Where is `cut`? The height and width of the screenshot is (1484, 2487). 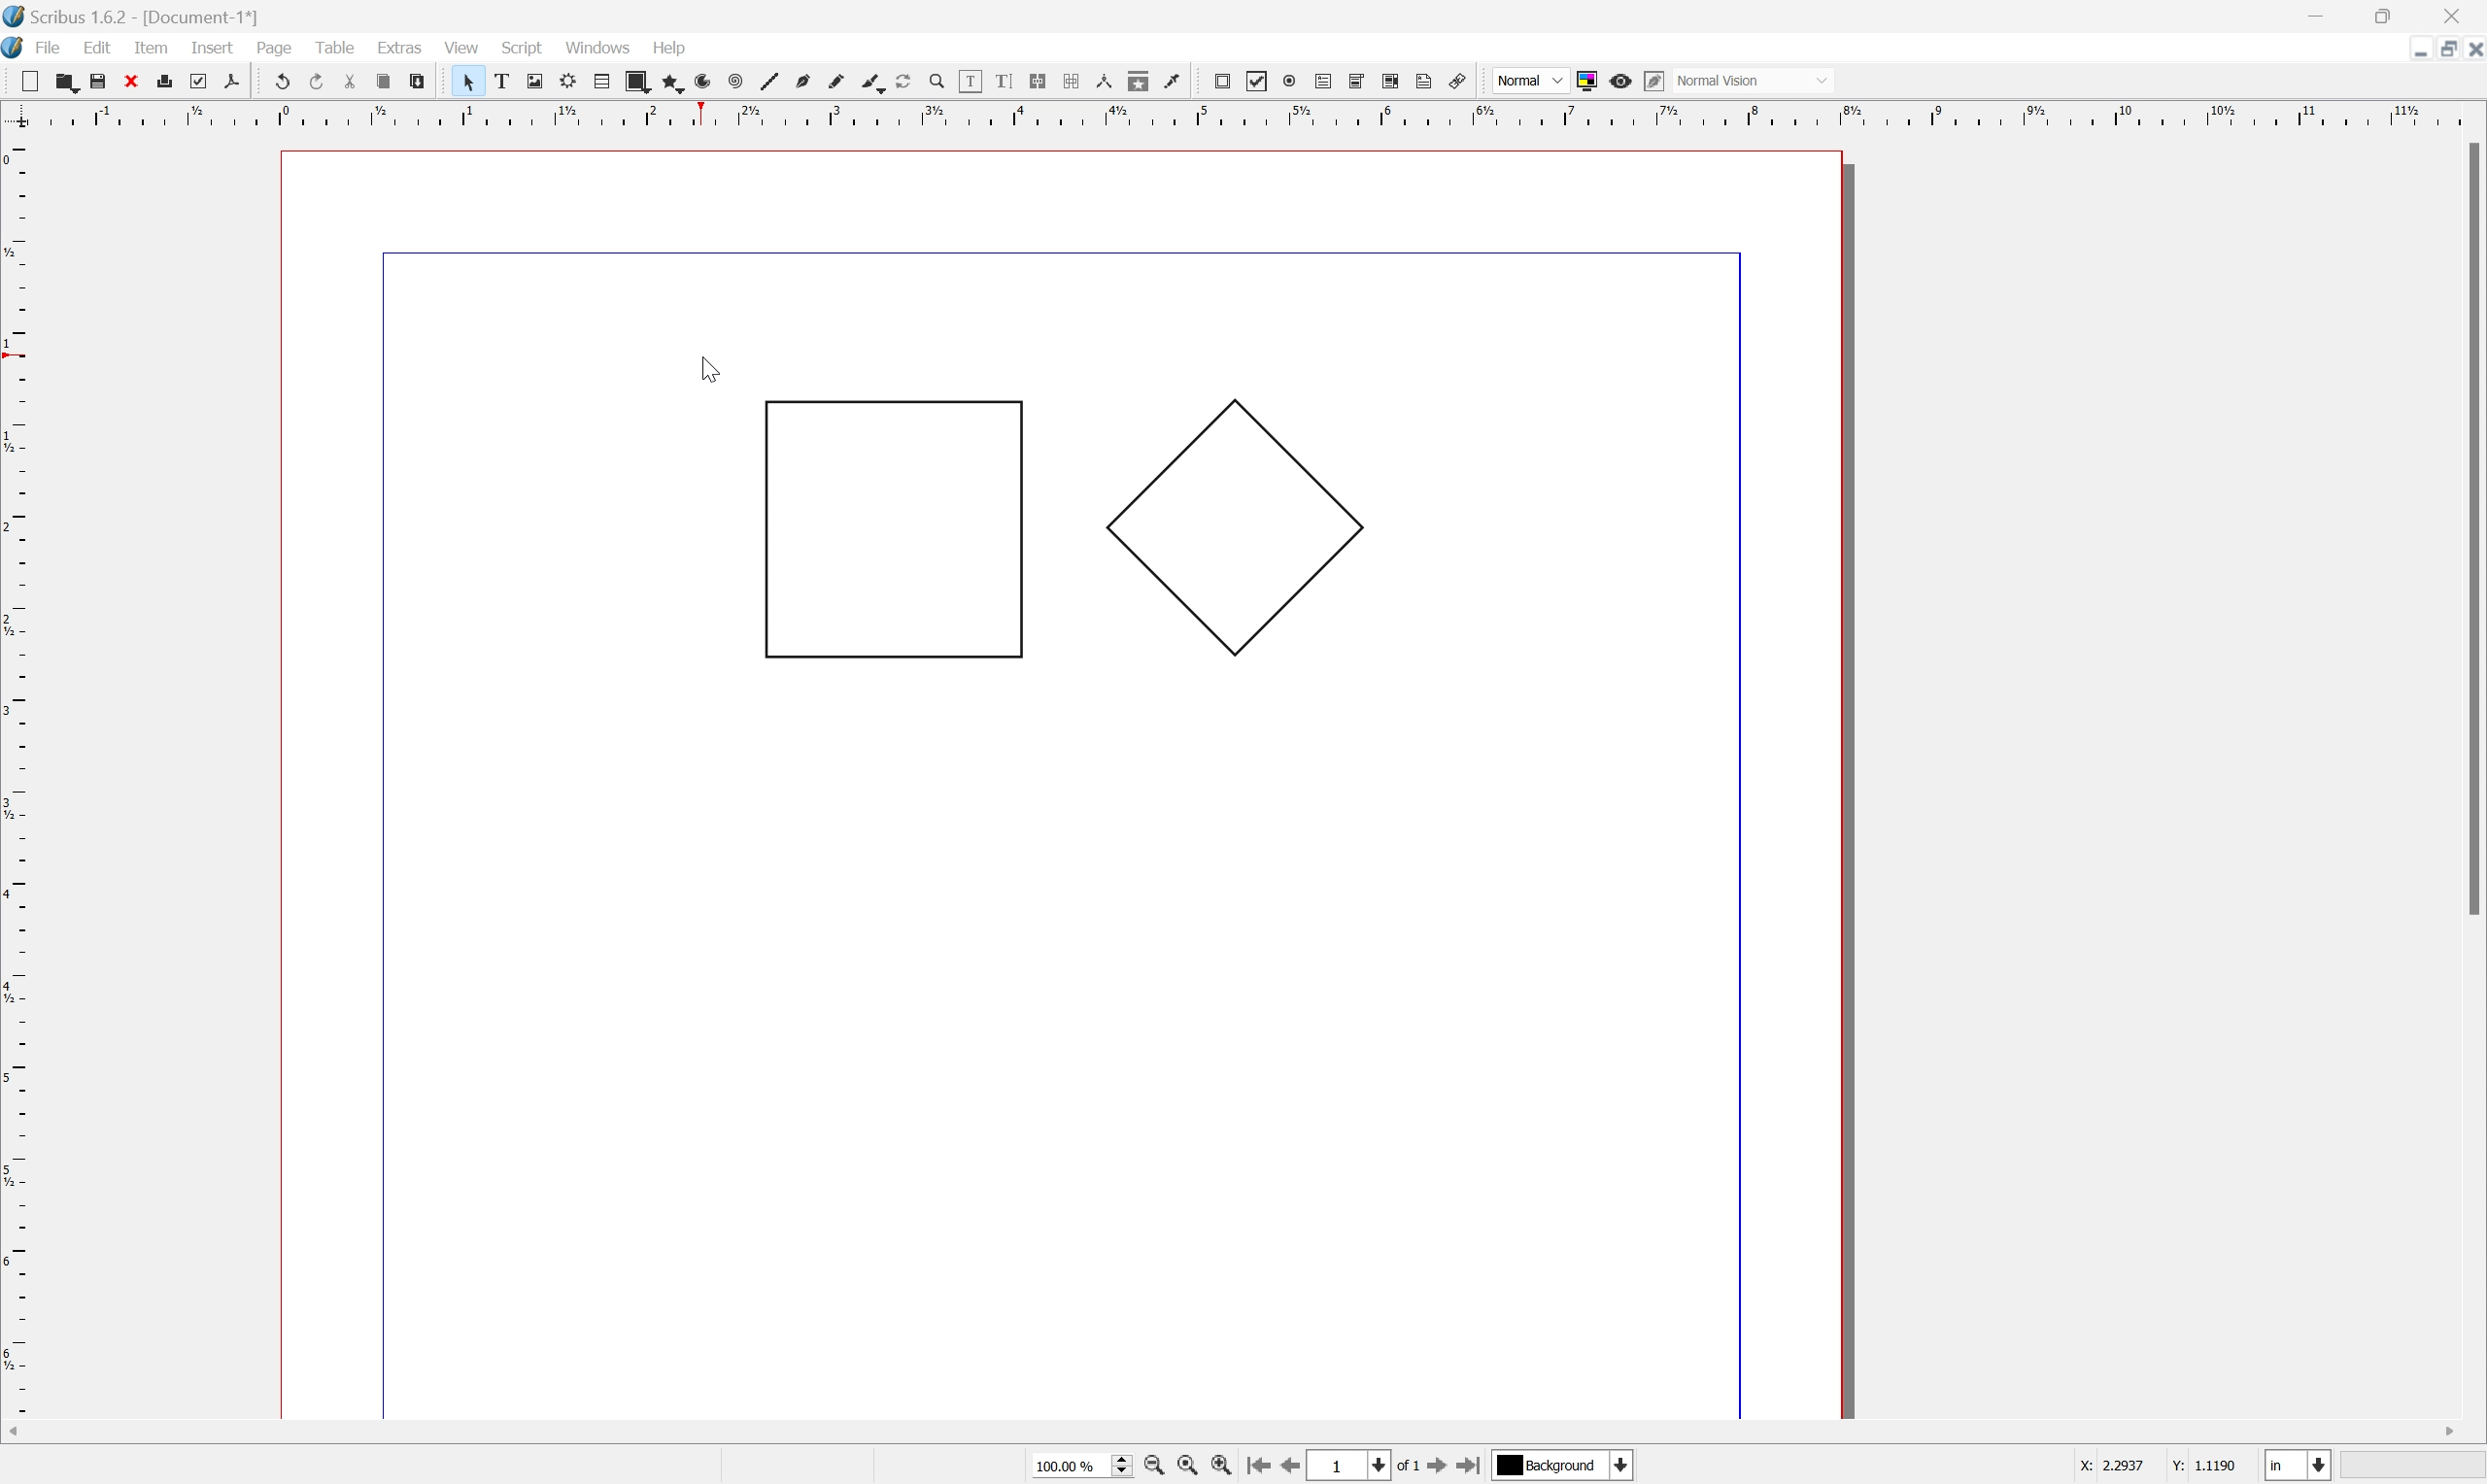
cut is located at coordinates (347, 82).